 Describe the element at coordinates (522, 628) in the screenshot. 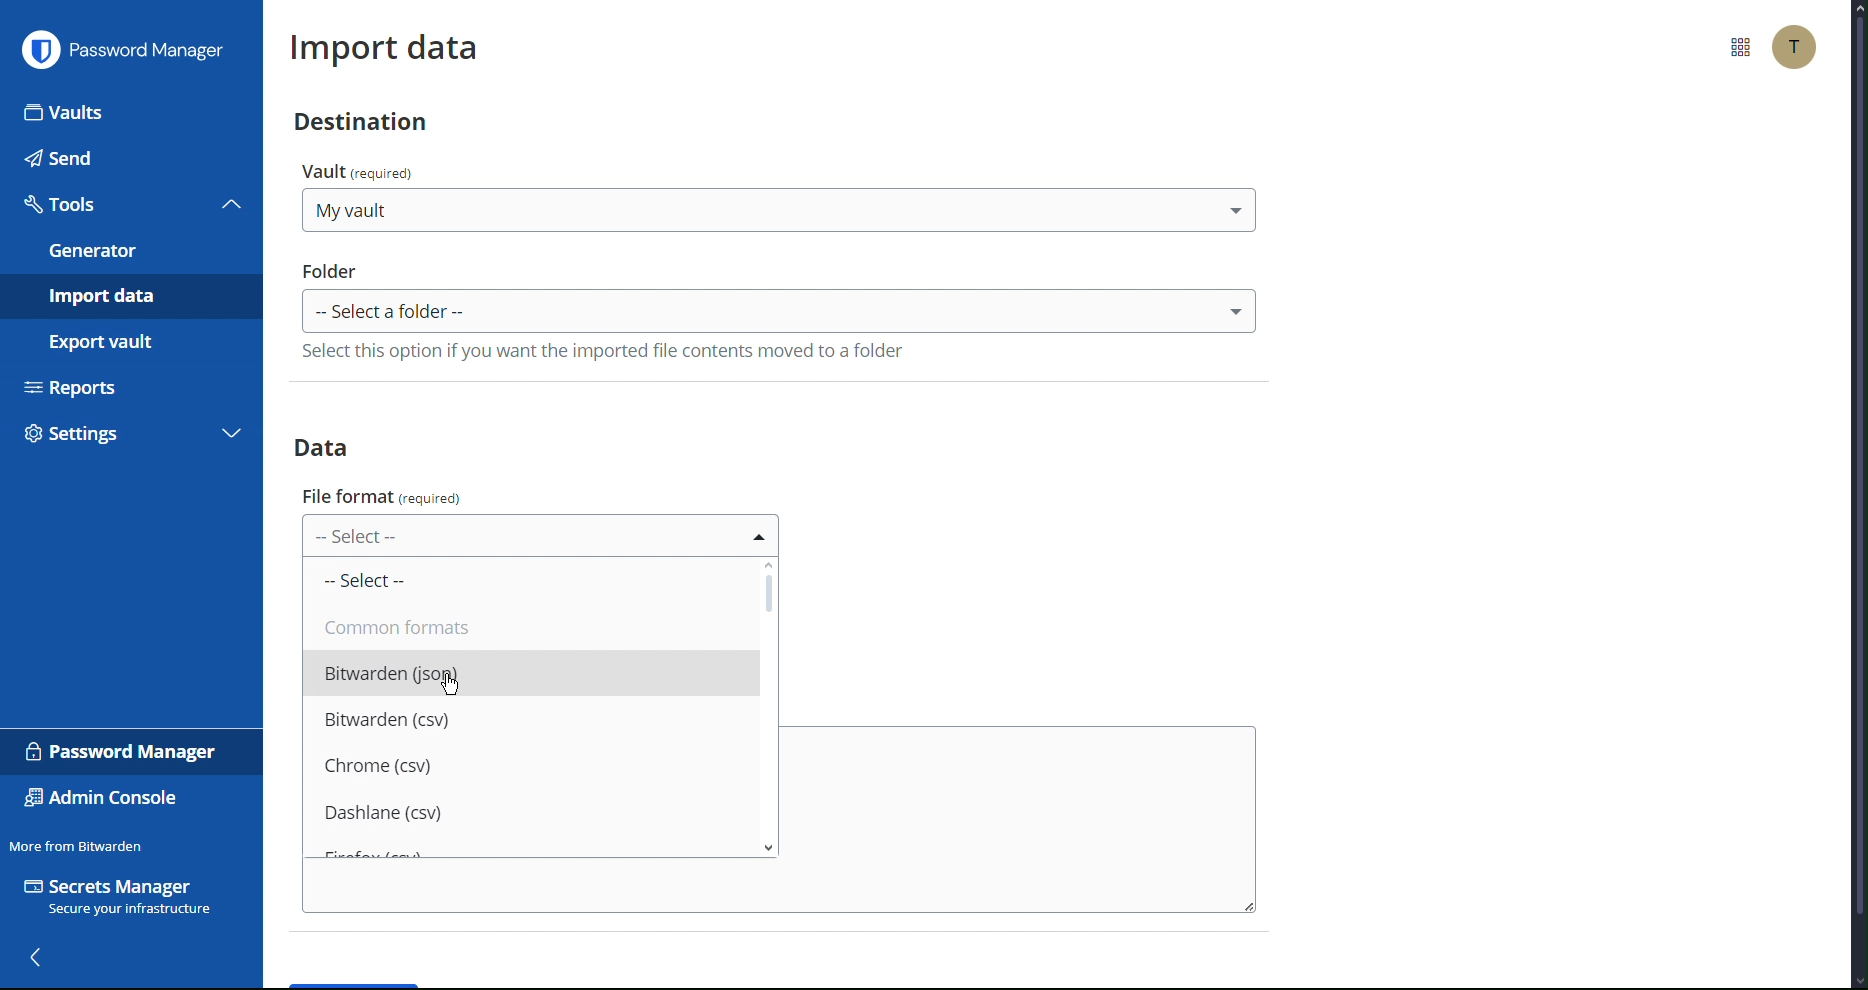

I see `Common formats` at that location.